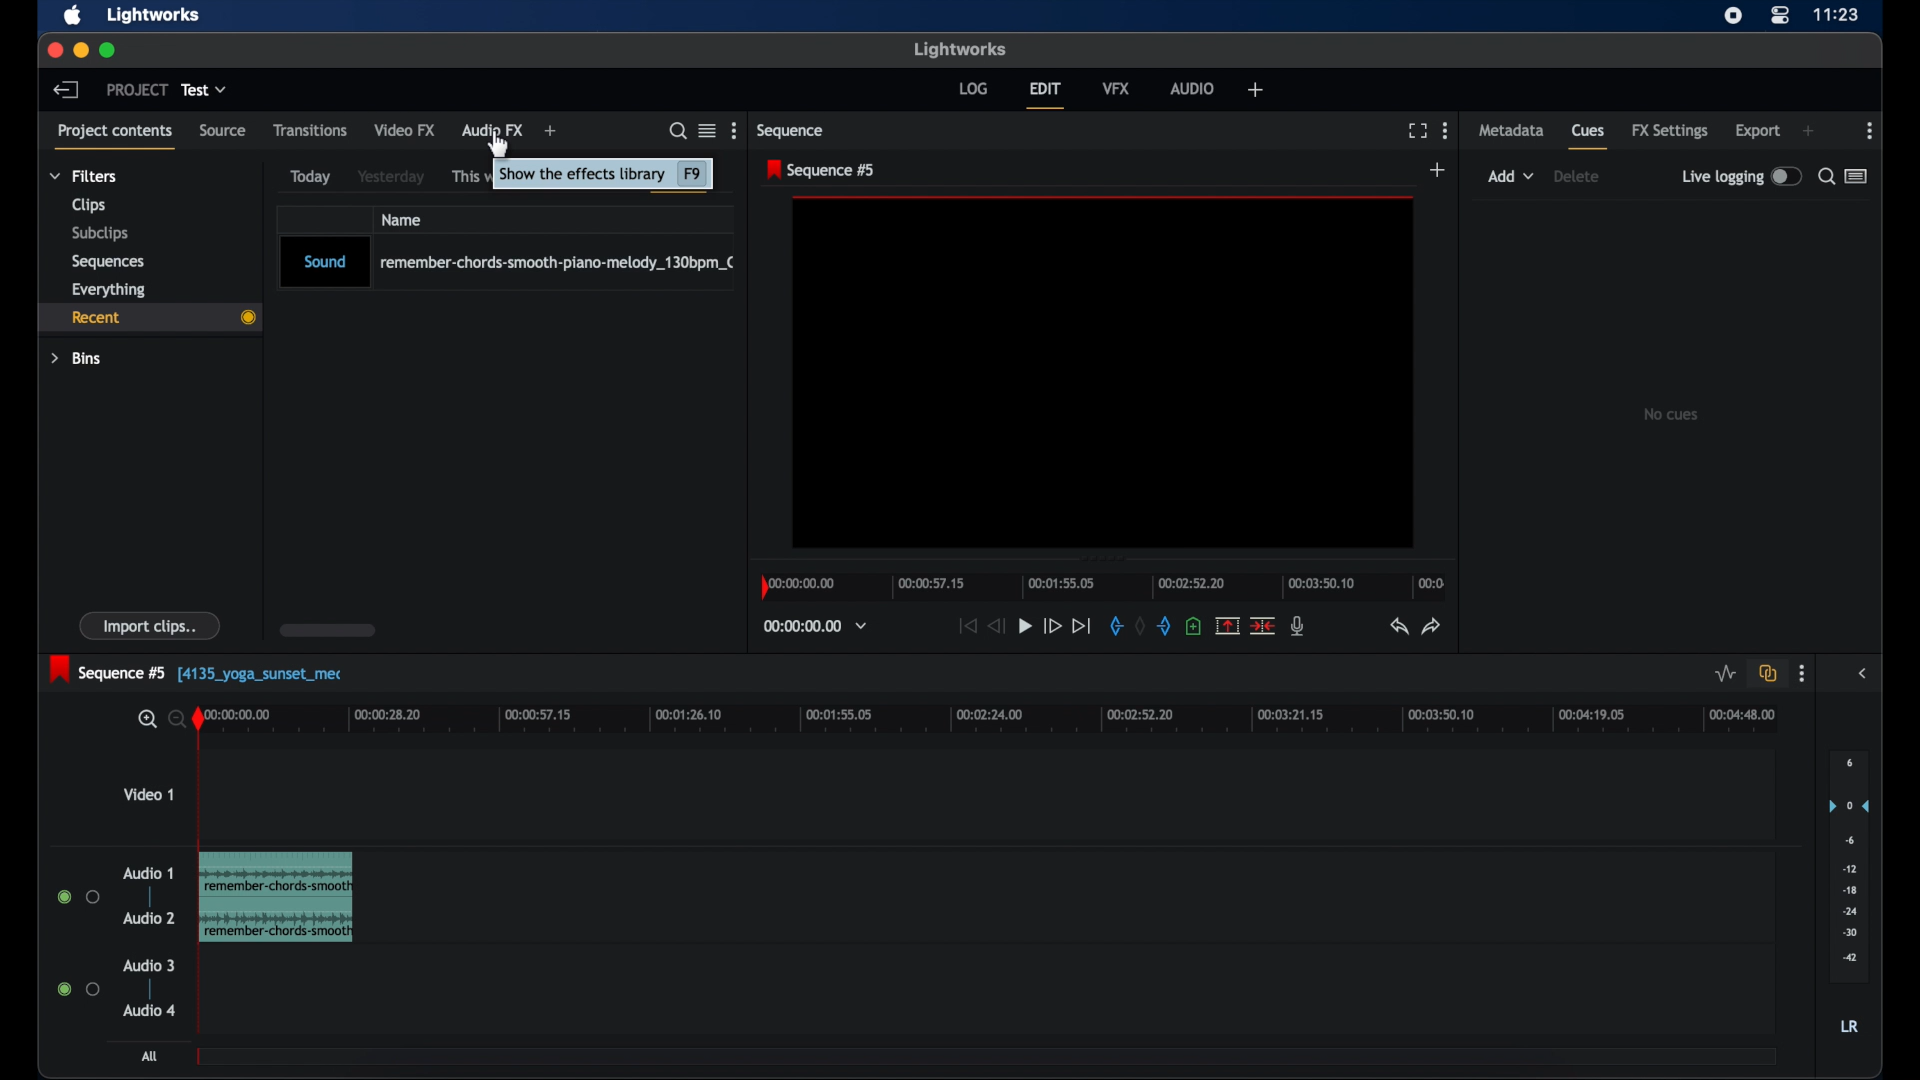 The height and width of the screenshot is (1080, 1920). I want to click on subclips, so click(102, 234).